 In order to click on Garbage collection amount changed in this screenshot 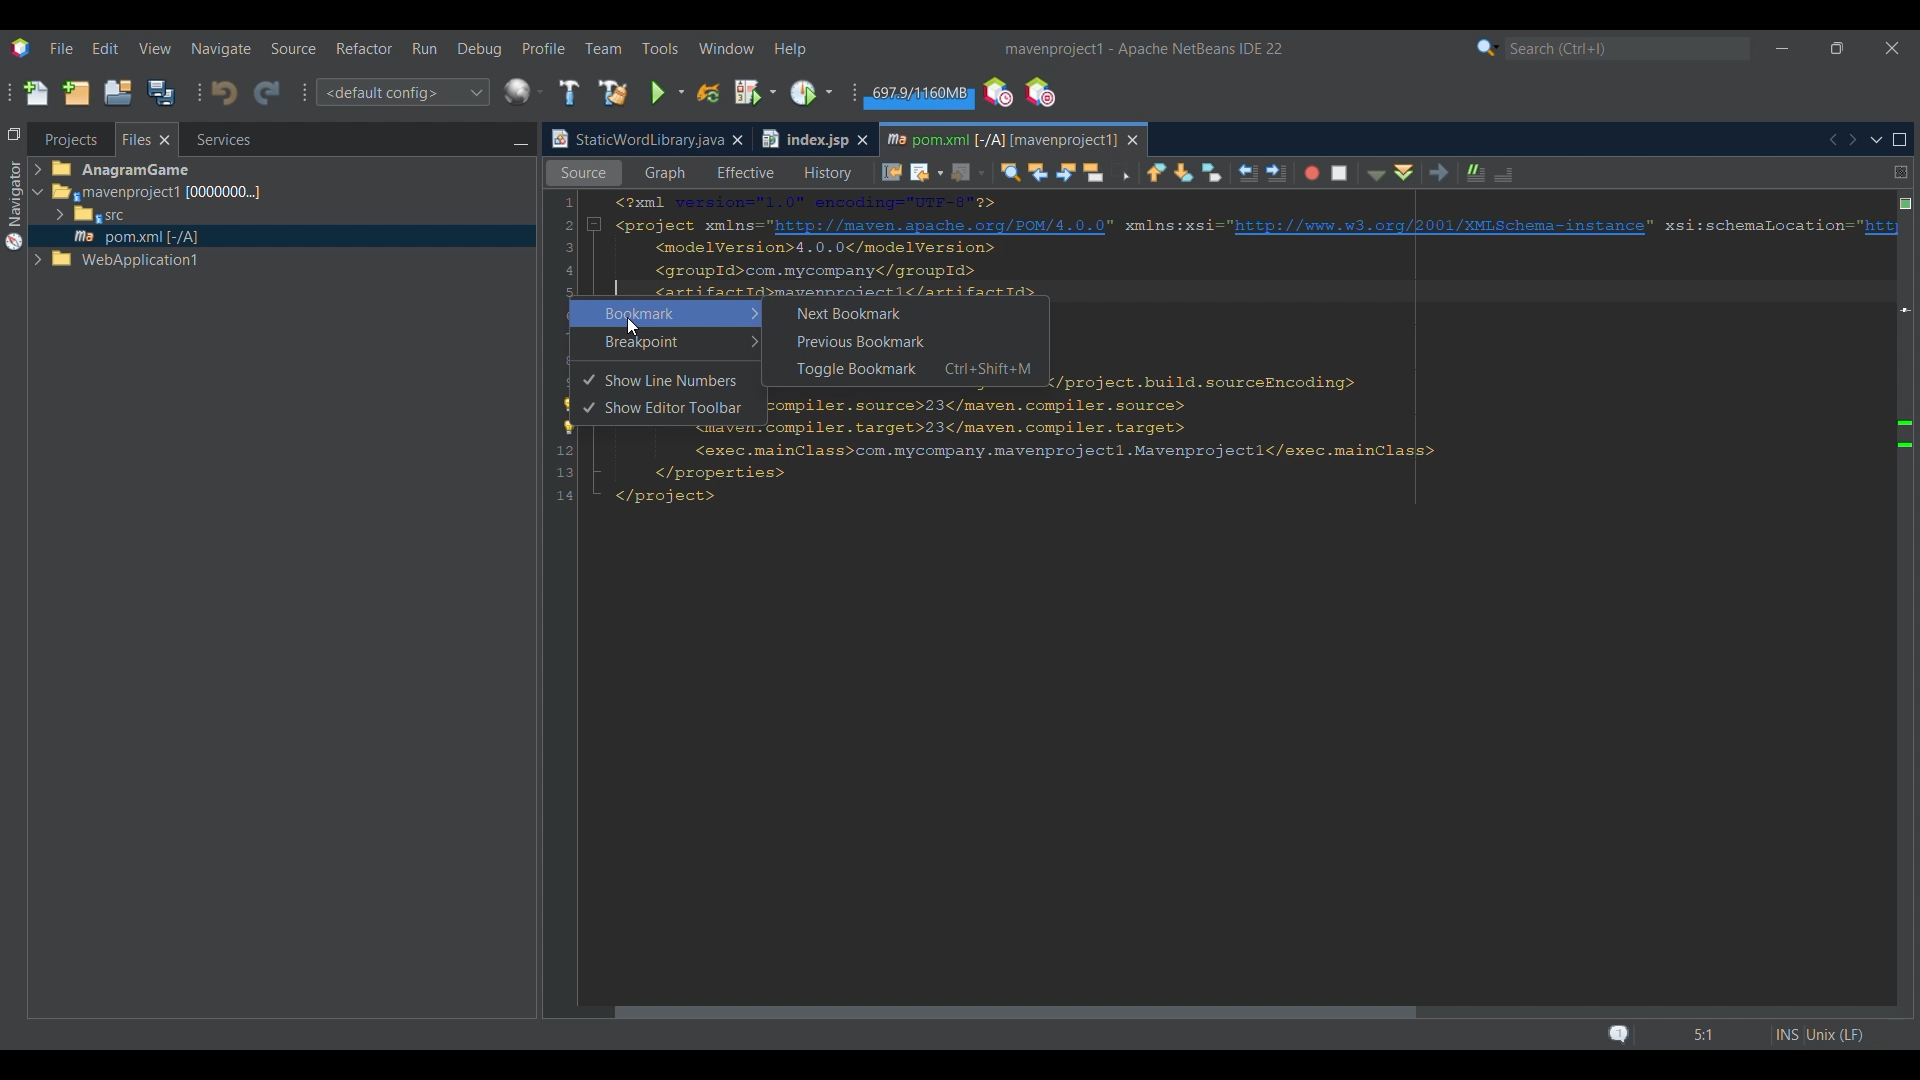, I will do `click(918, 97)`.